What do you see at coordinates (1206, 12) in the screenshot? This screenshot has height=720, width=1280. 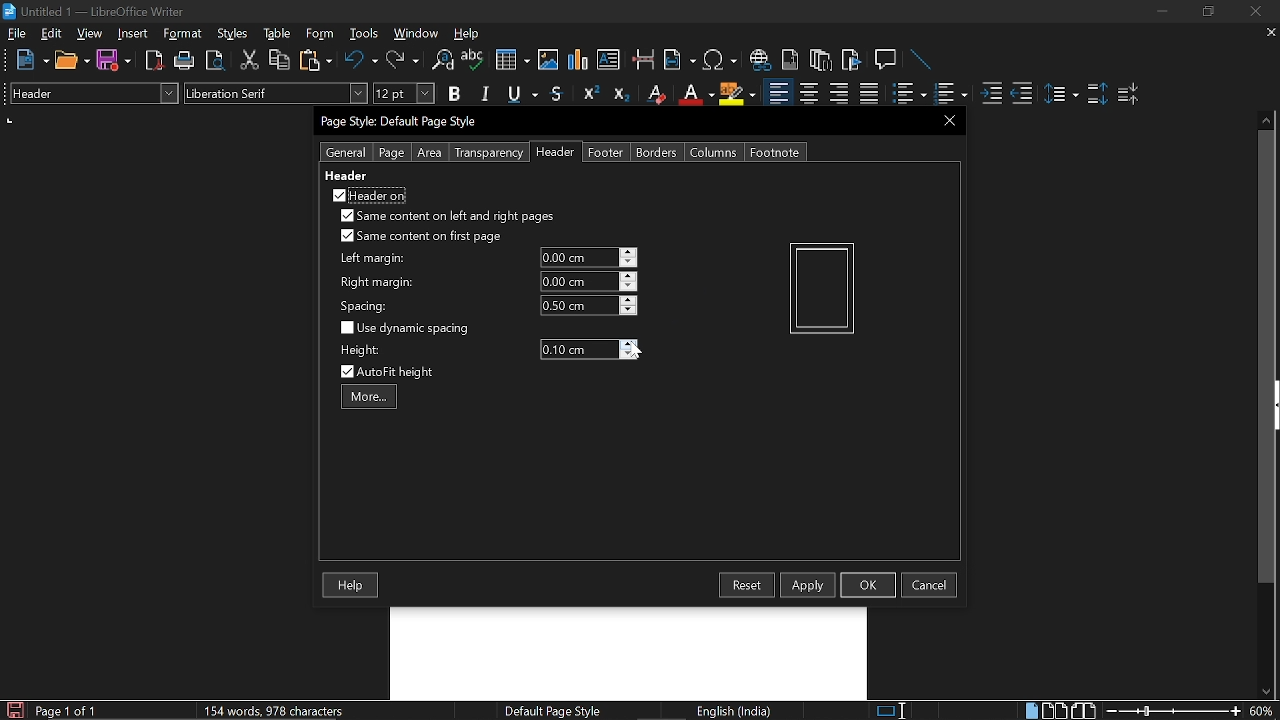 I see `Restore down` at bounding box center [1206, 12].